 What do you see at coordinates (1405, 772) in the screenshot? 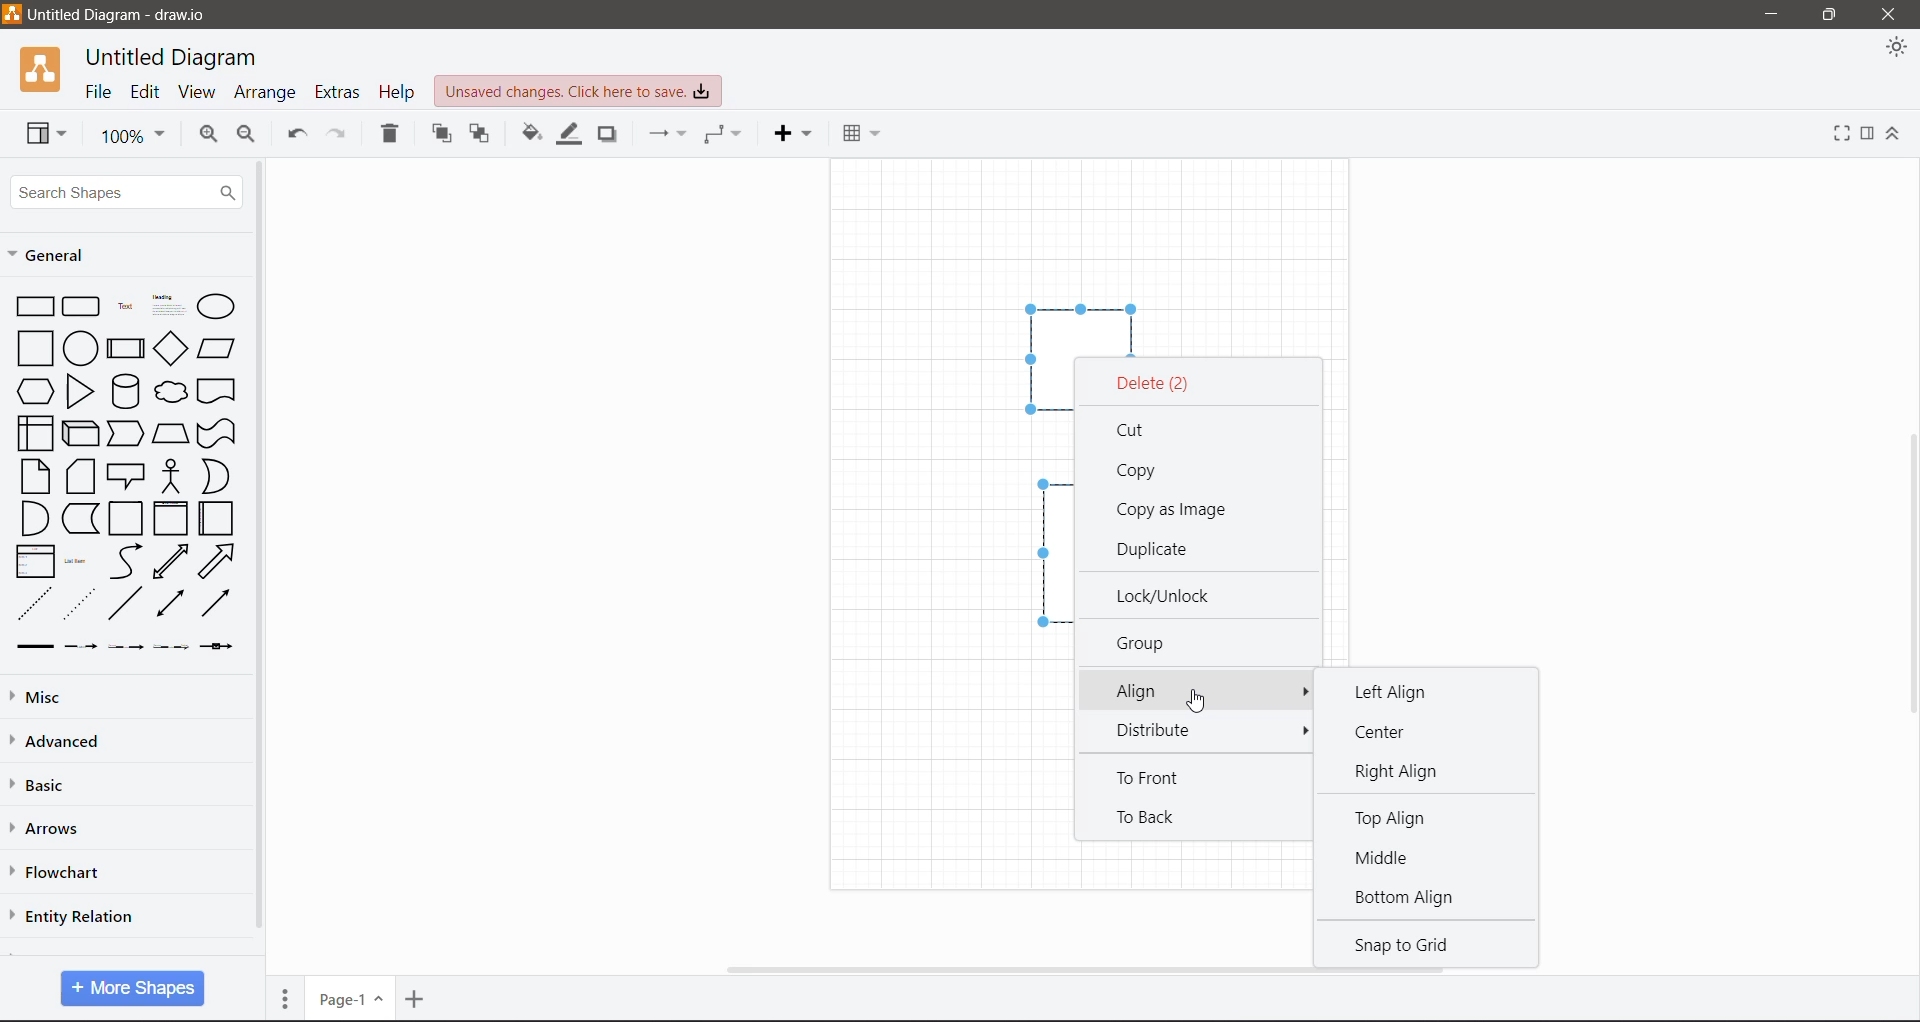
I see `Right Align` at bounding box center [1405, 772].